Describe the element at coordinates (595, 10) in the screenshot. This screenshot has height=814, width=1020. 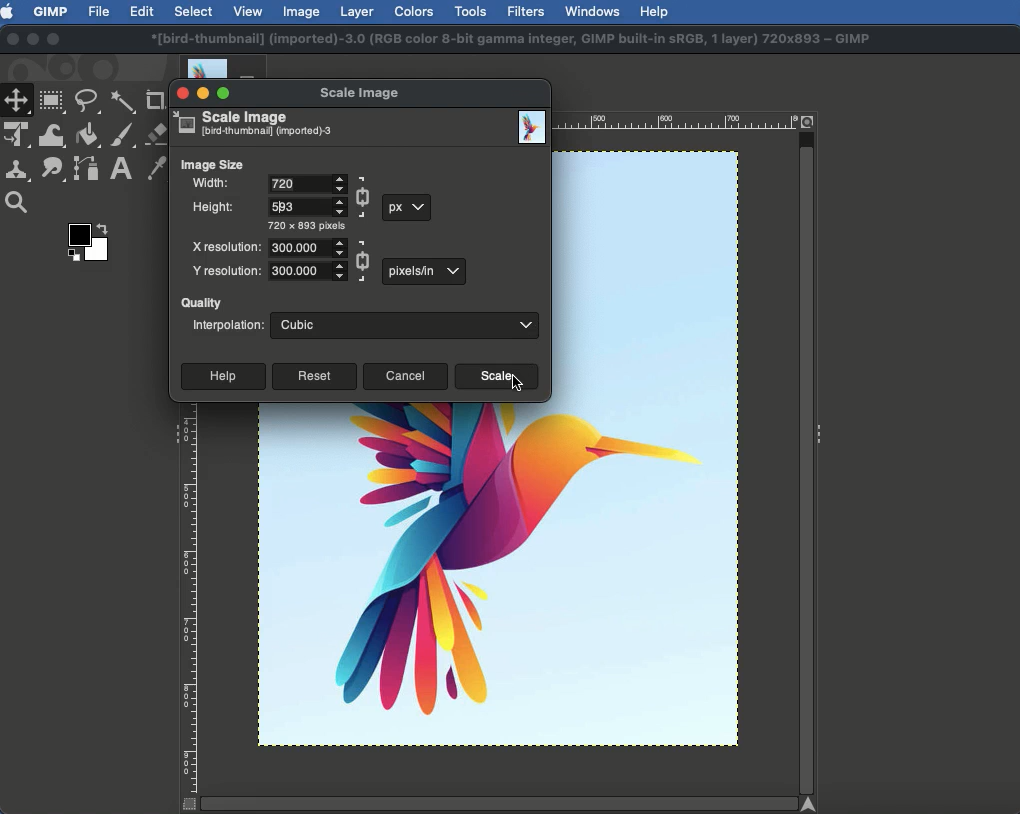
I see `Window` at that location.